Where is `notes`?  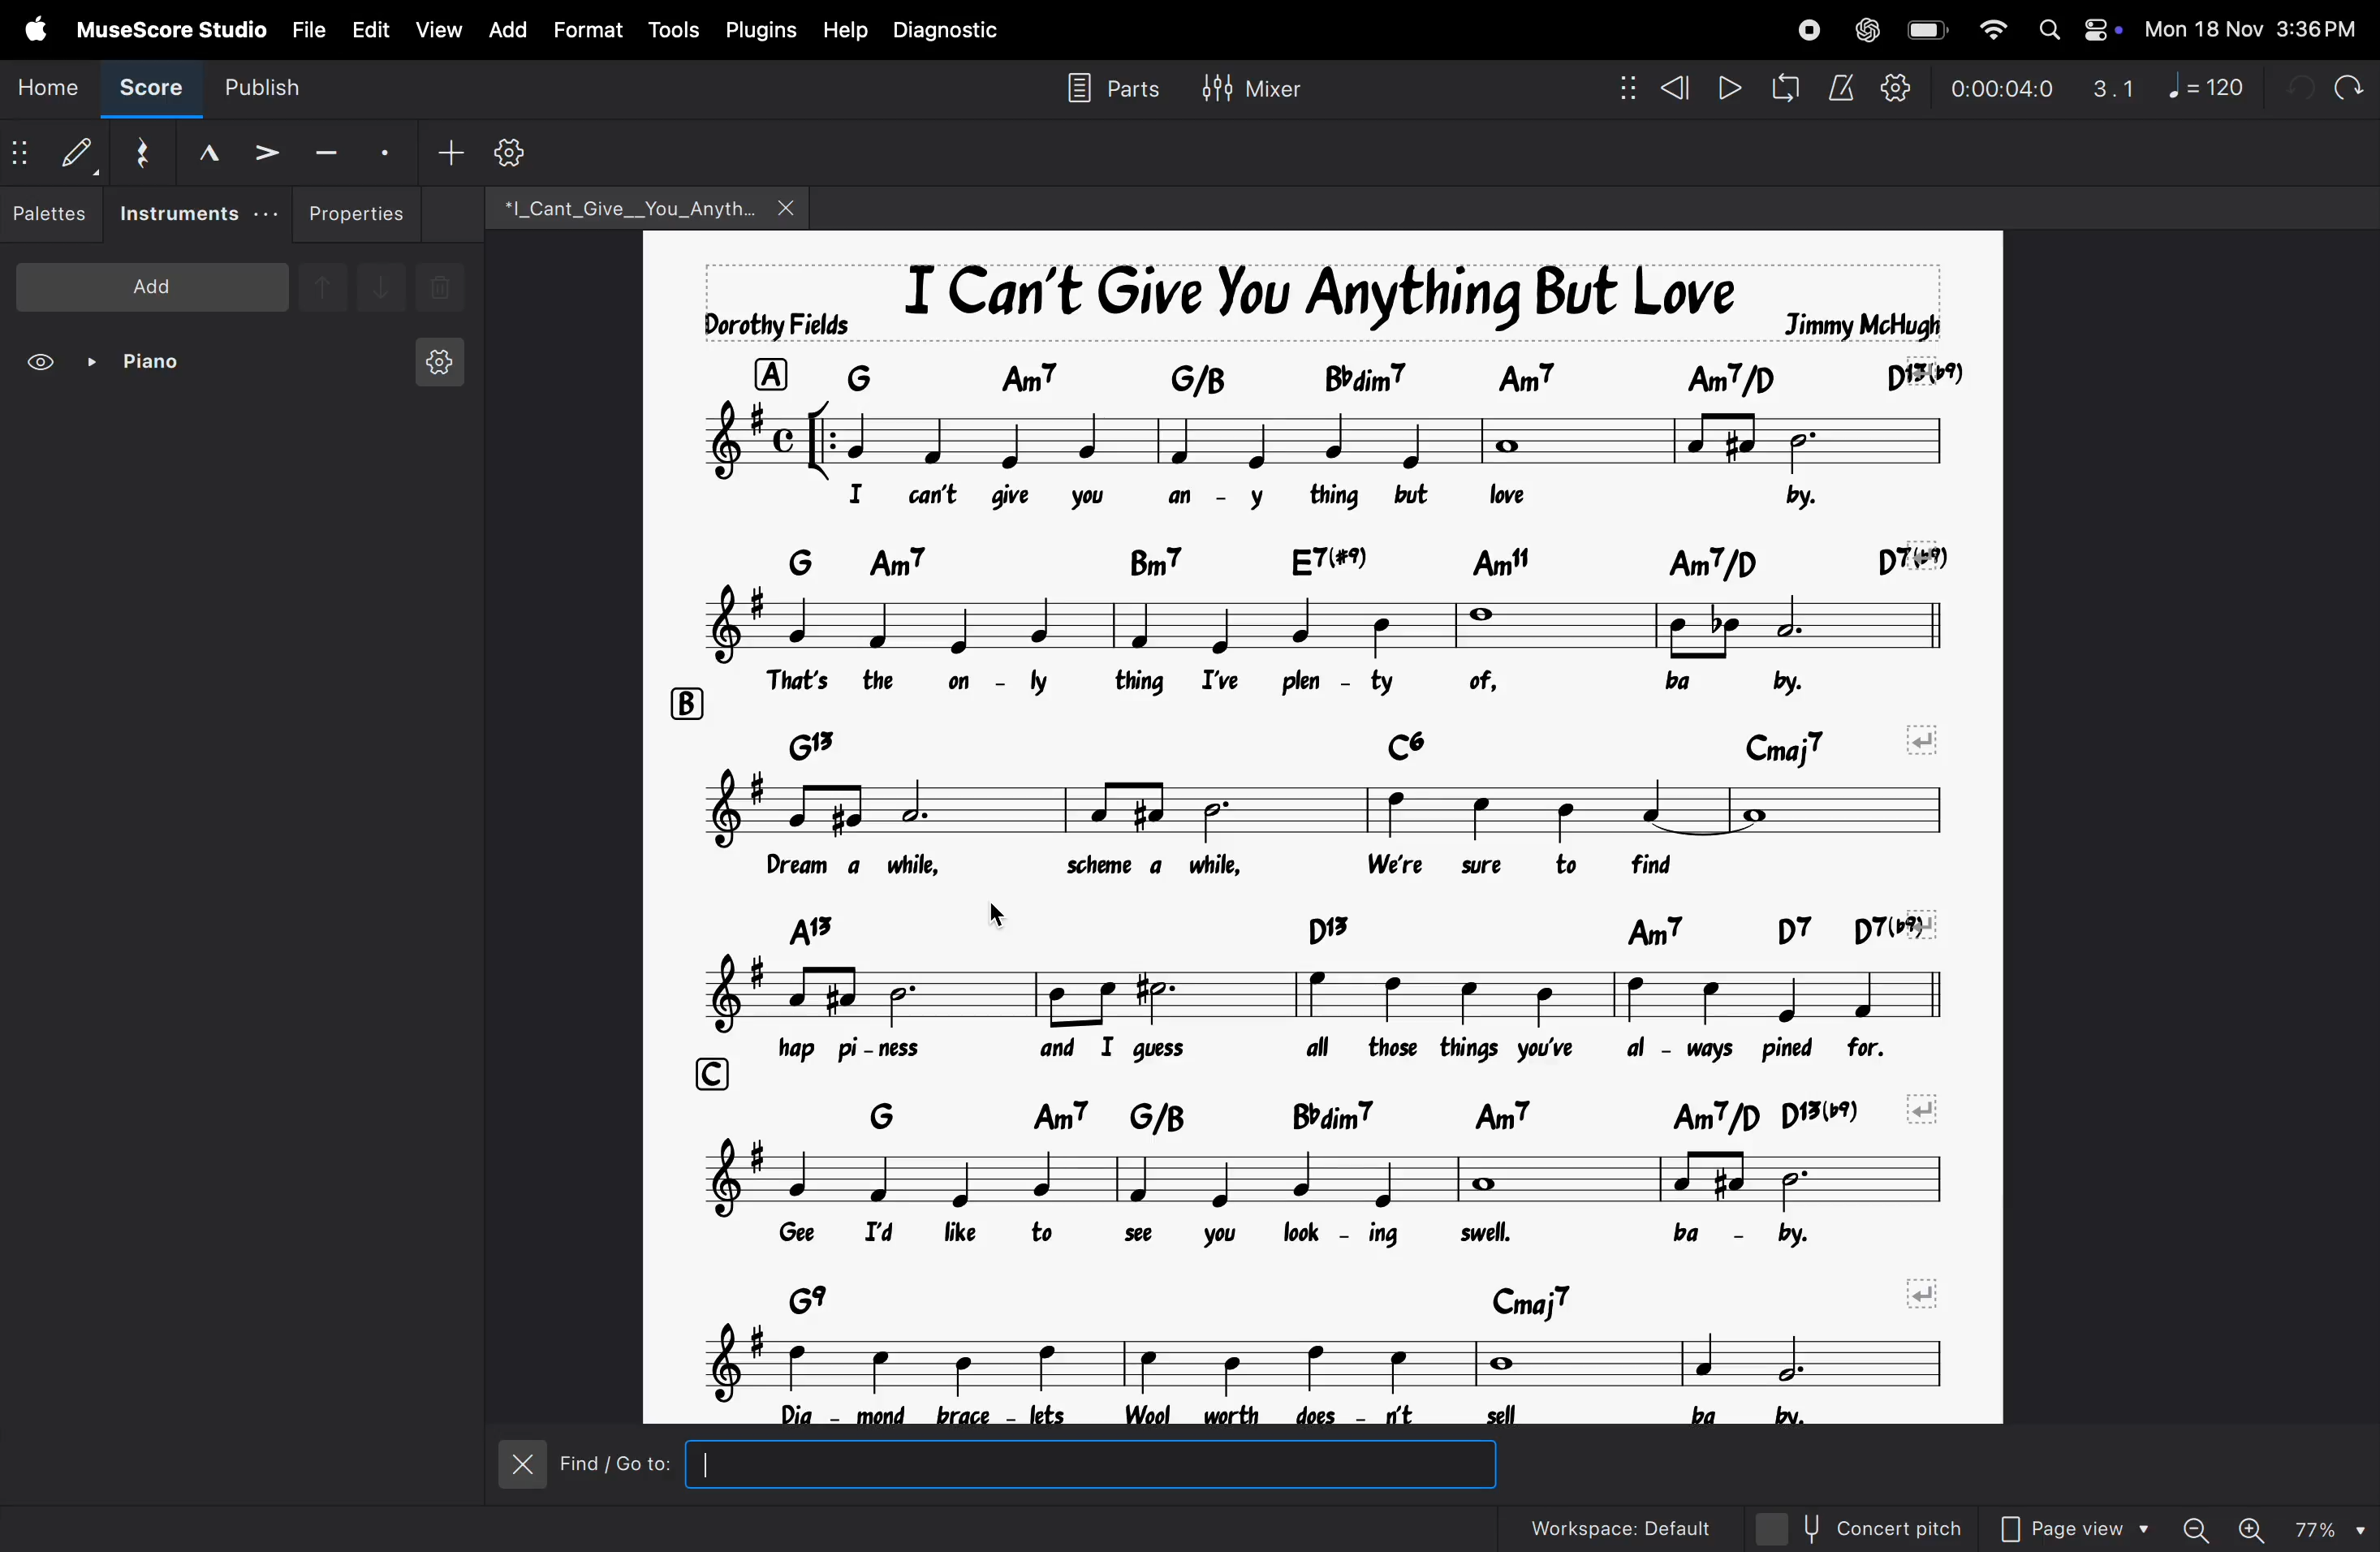 notes is located at coordinates (1332, 440).